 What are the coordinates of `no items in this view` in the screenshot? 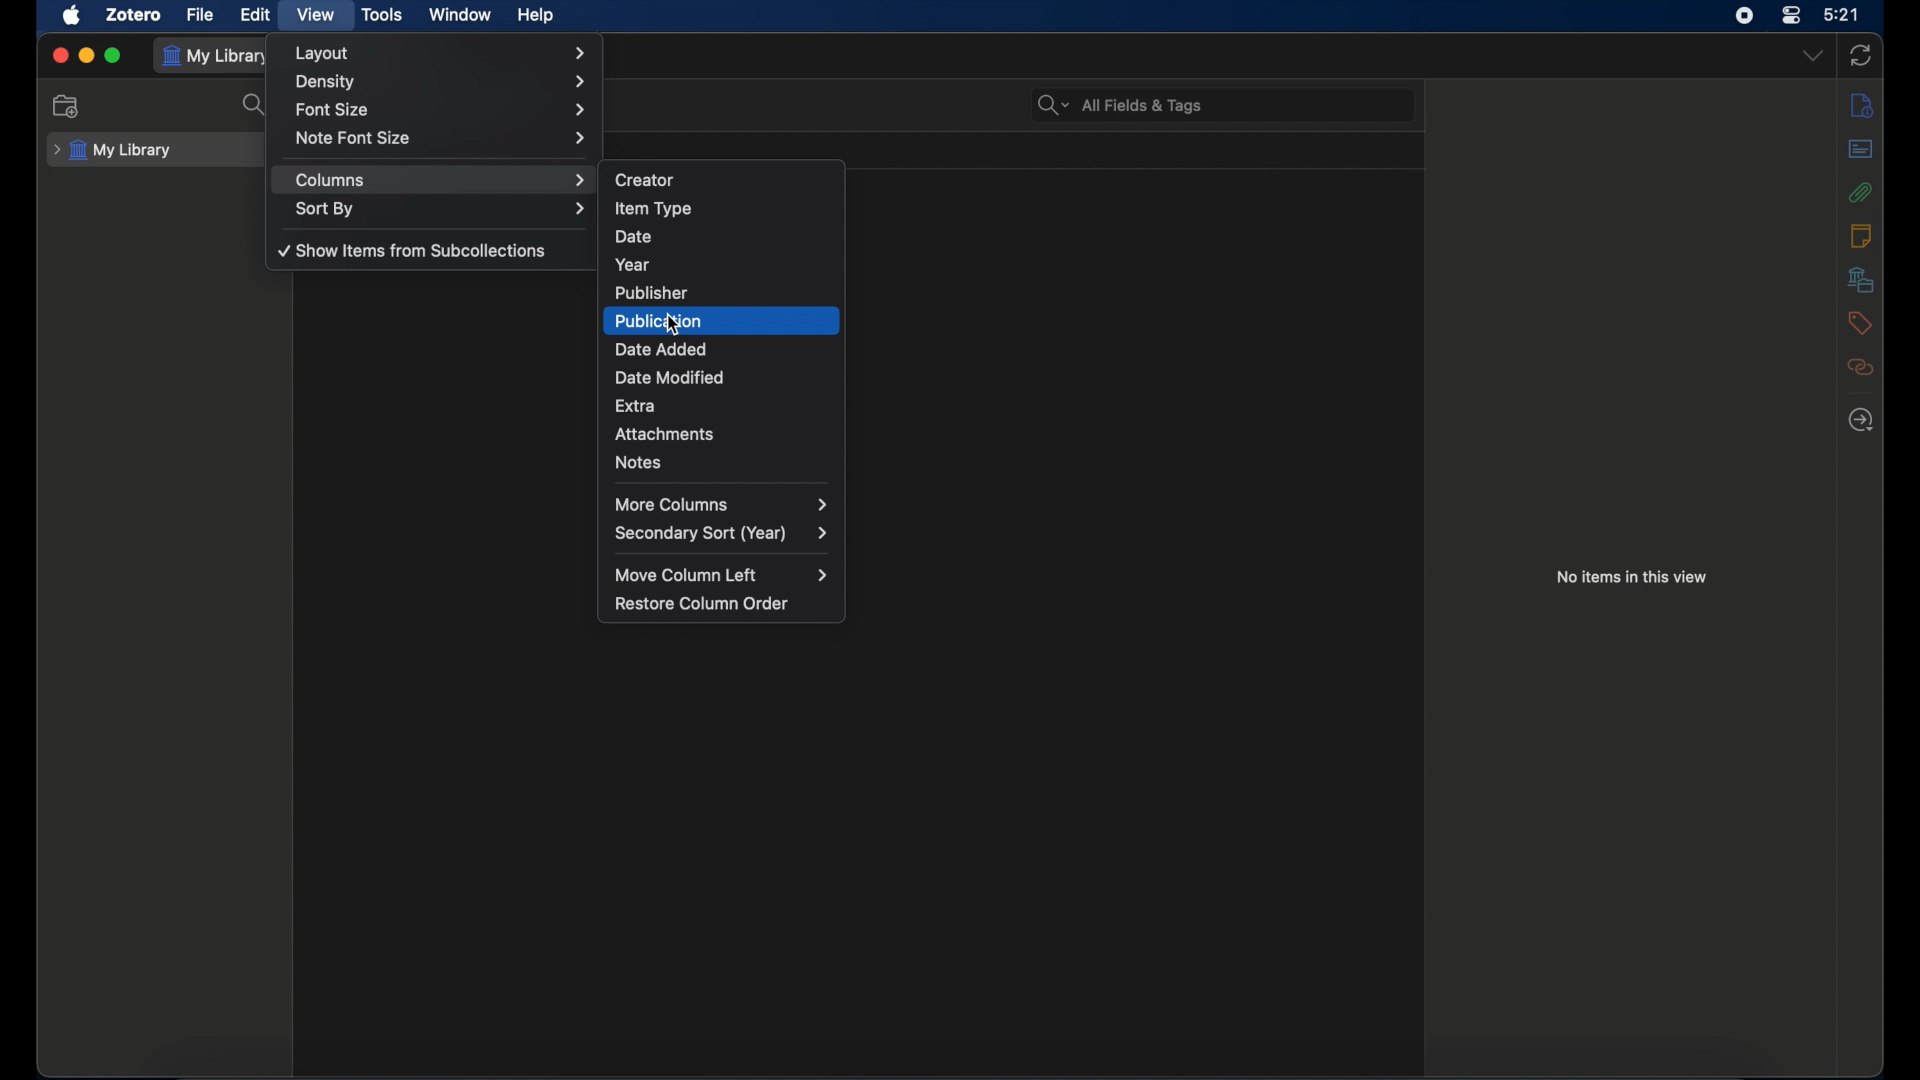 It's located at (1632, 576).